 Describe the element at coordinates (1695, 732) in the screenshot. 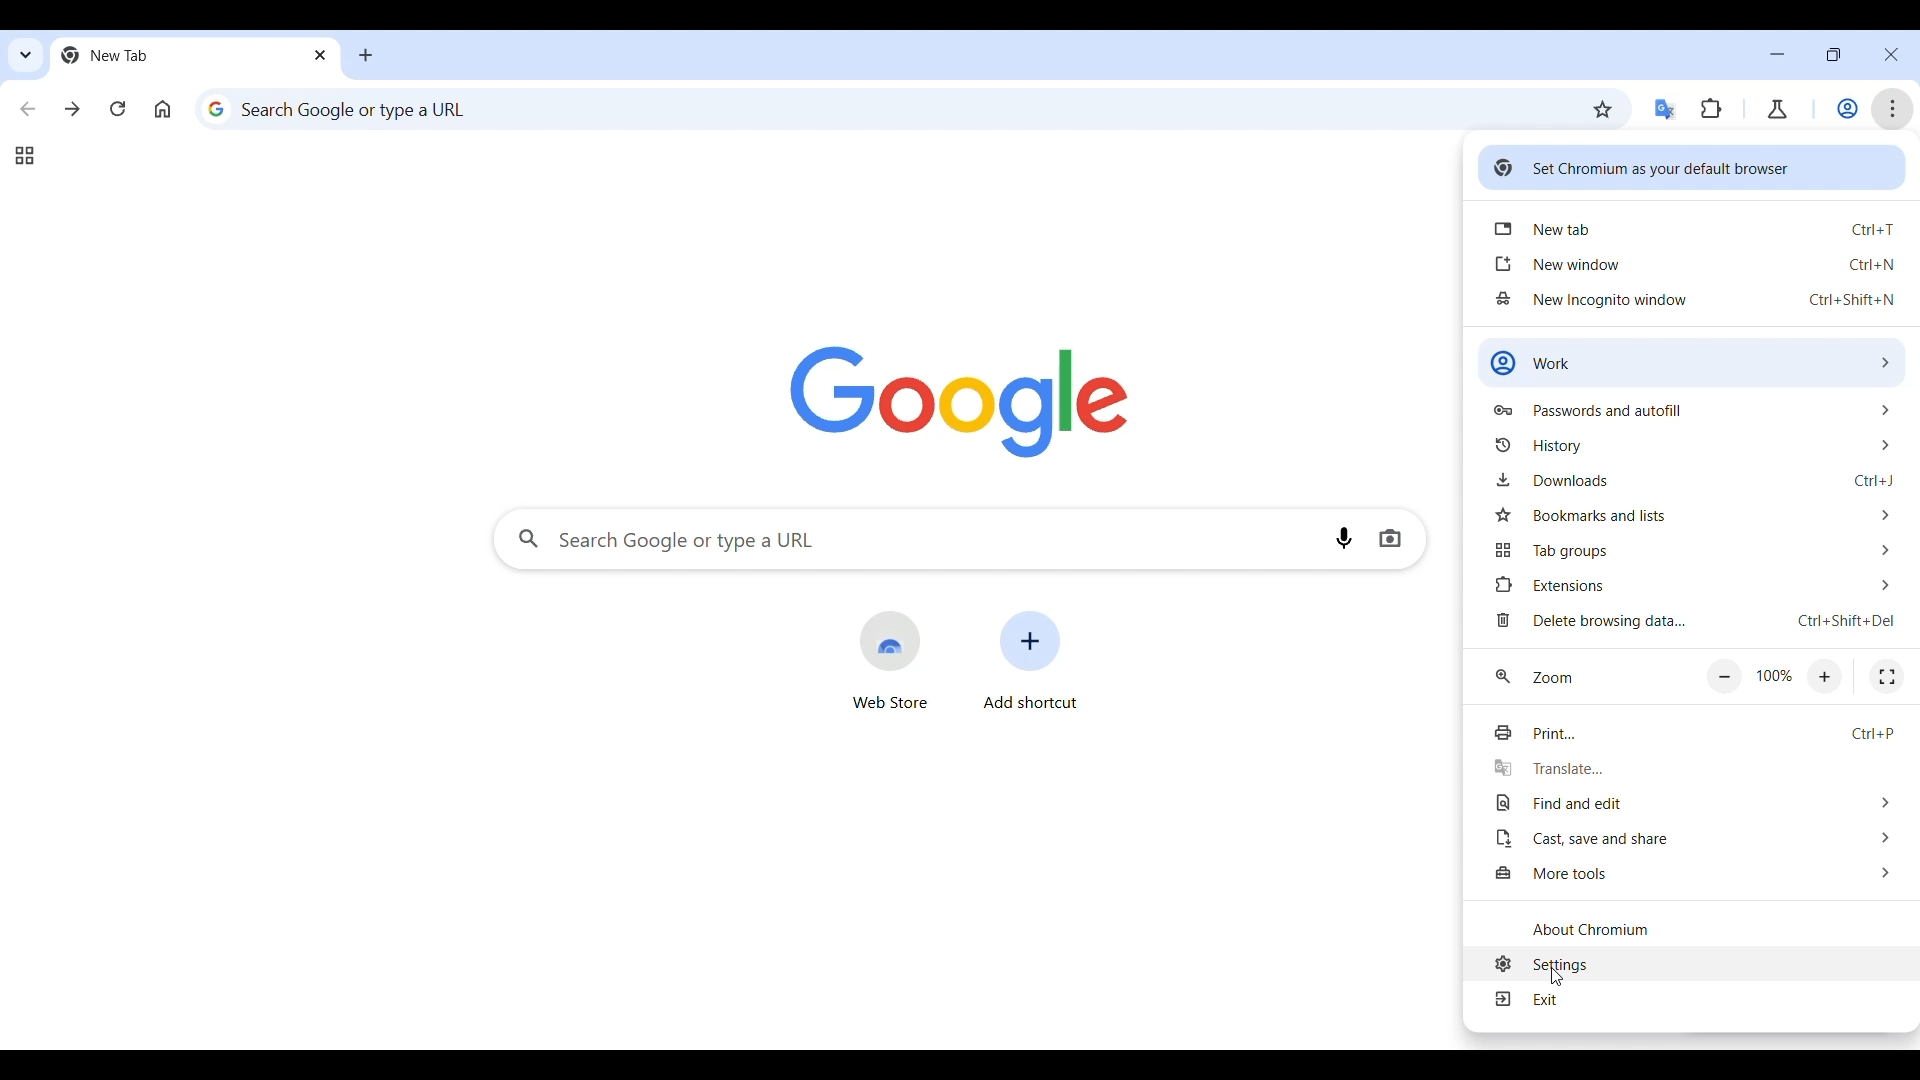

I see `Print` at that location.